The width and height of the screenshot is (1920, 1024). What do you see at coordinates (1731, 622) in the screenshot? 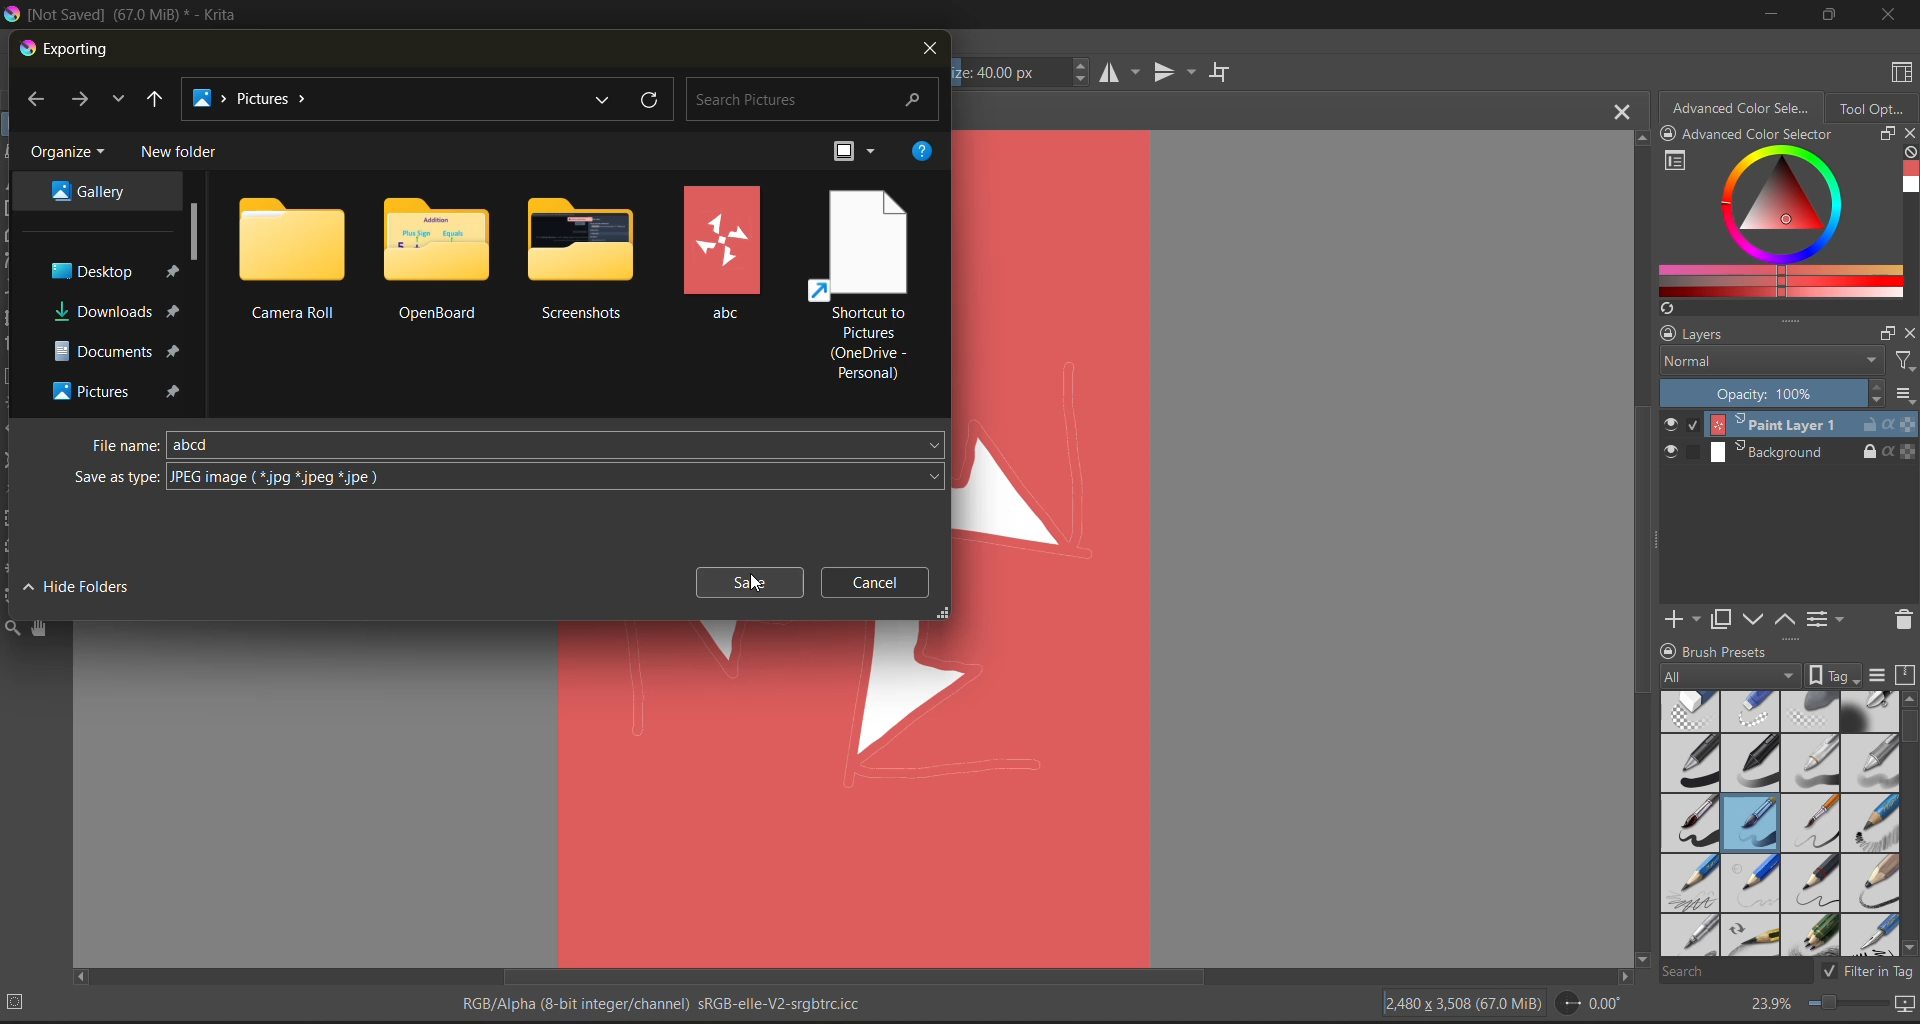
I see `duplicate layer ` at bounding box center [1731, 622].